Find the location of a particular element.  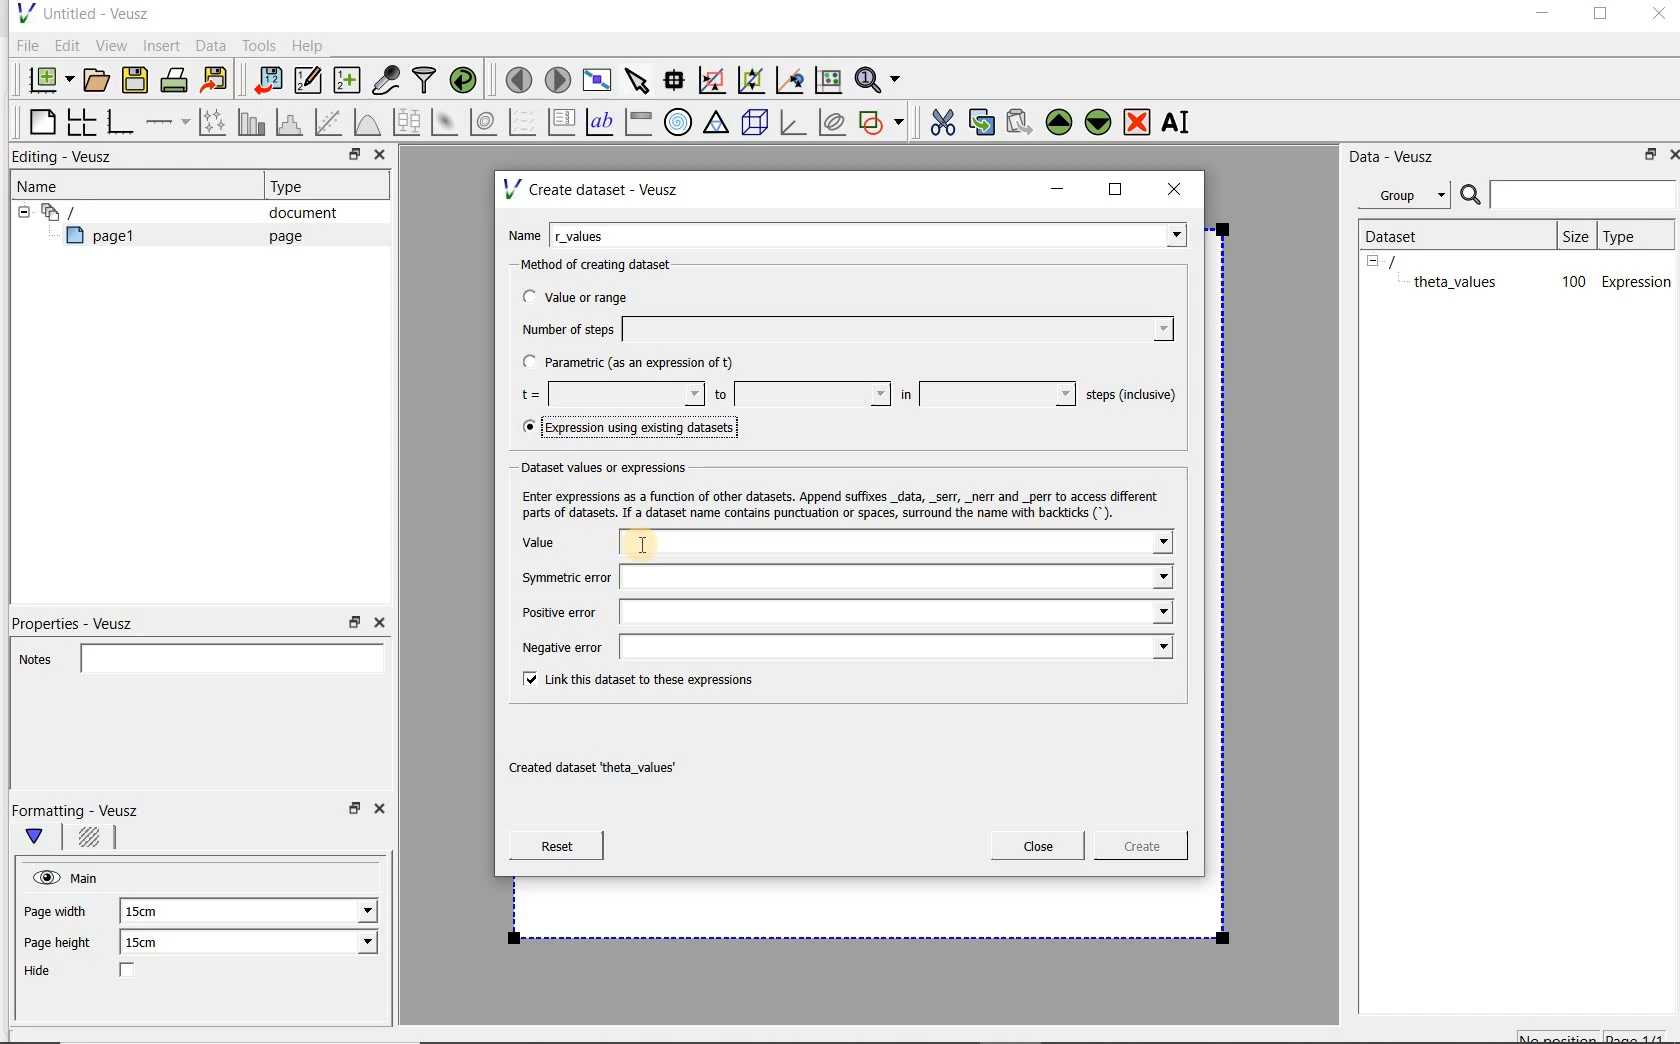

in  is located at coordinates (985, 394).